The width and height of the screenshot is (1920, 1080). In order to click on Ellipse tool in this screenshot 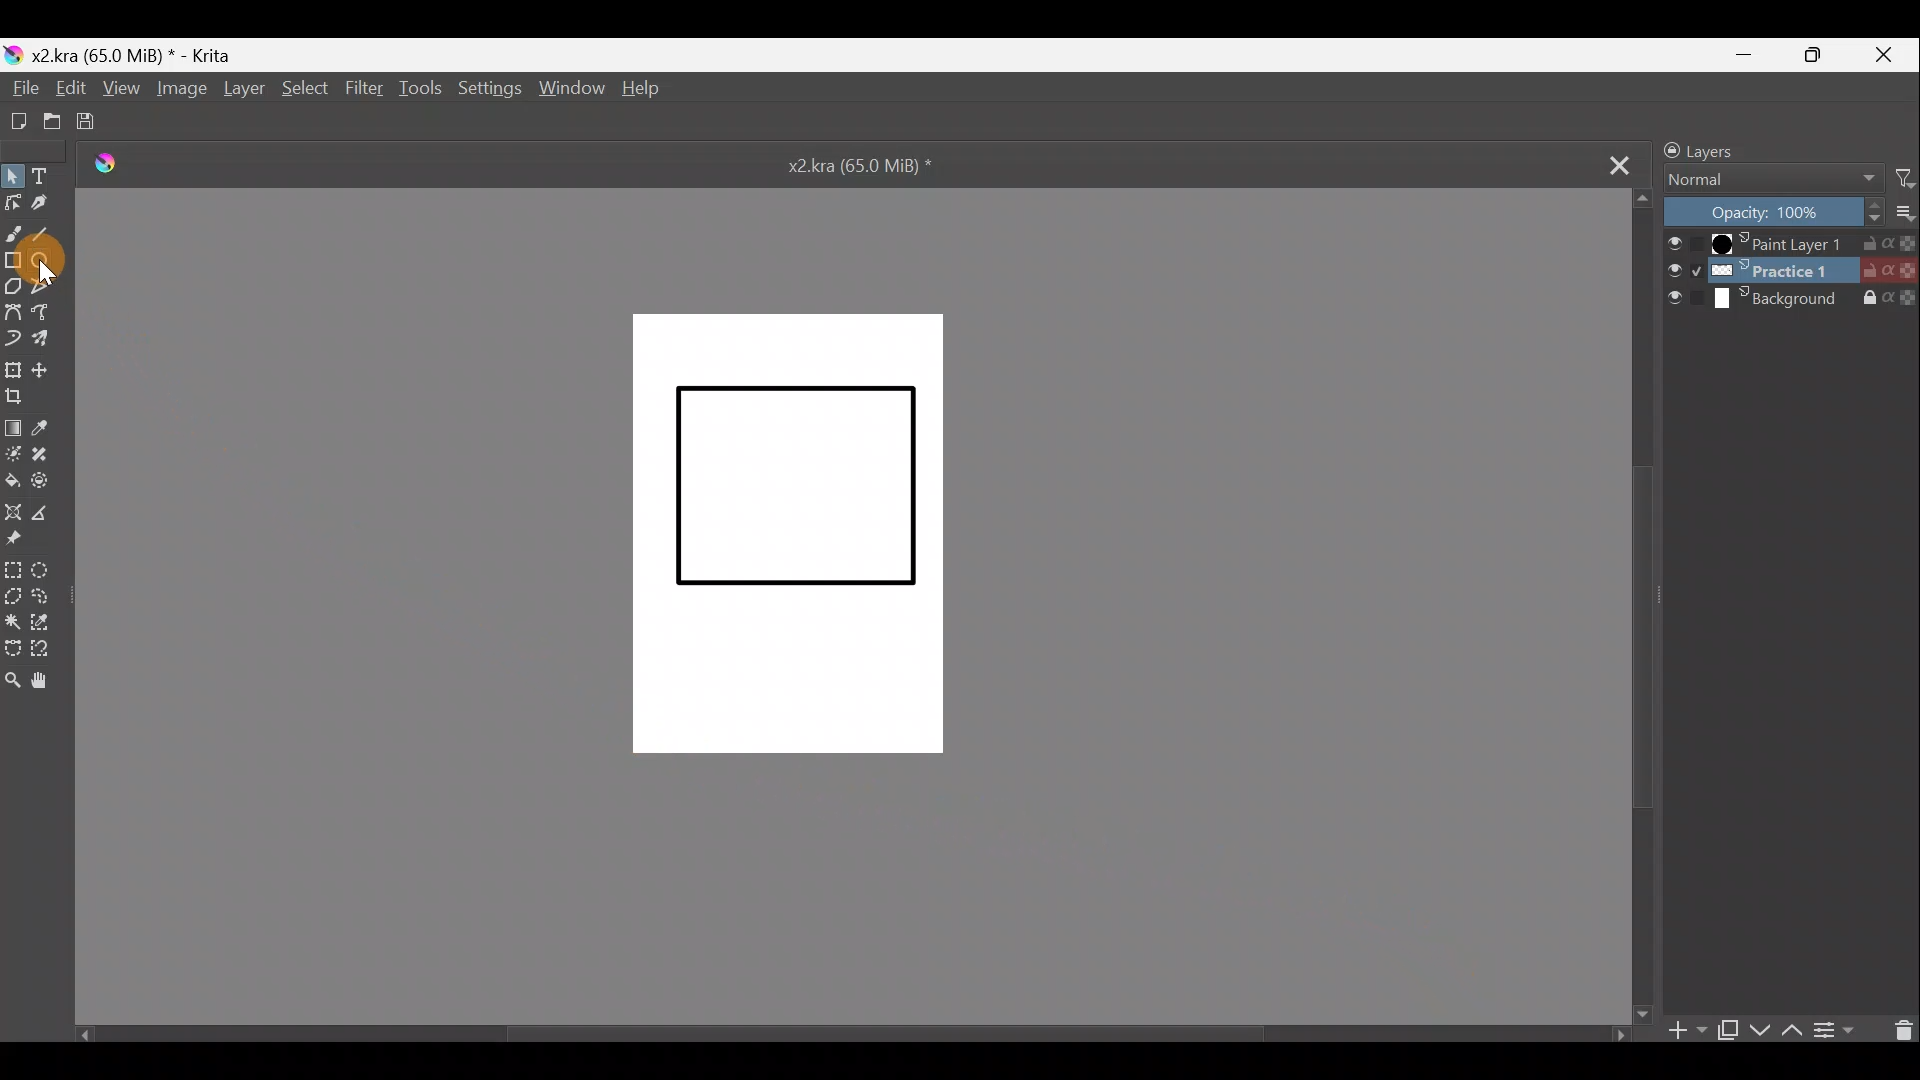, I will do `click(47, 262)`.